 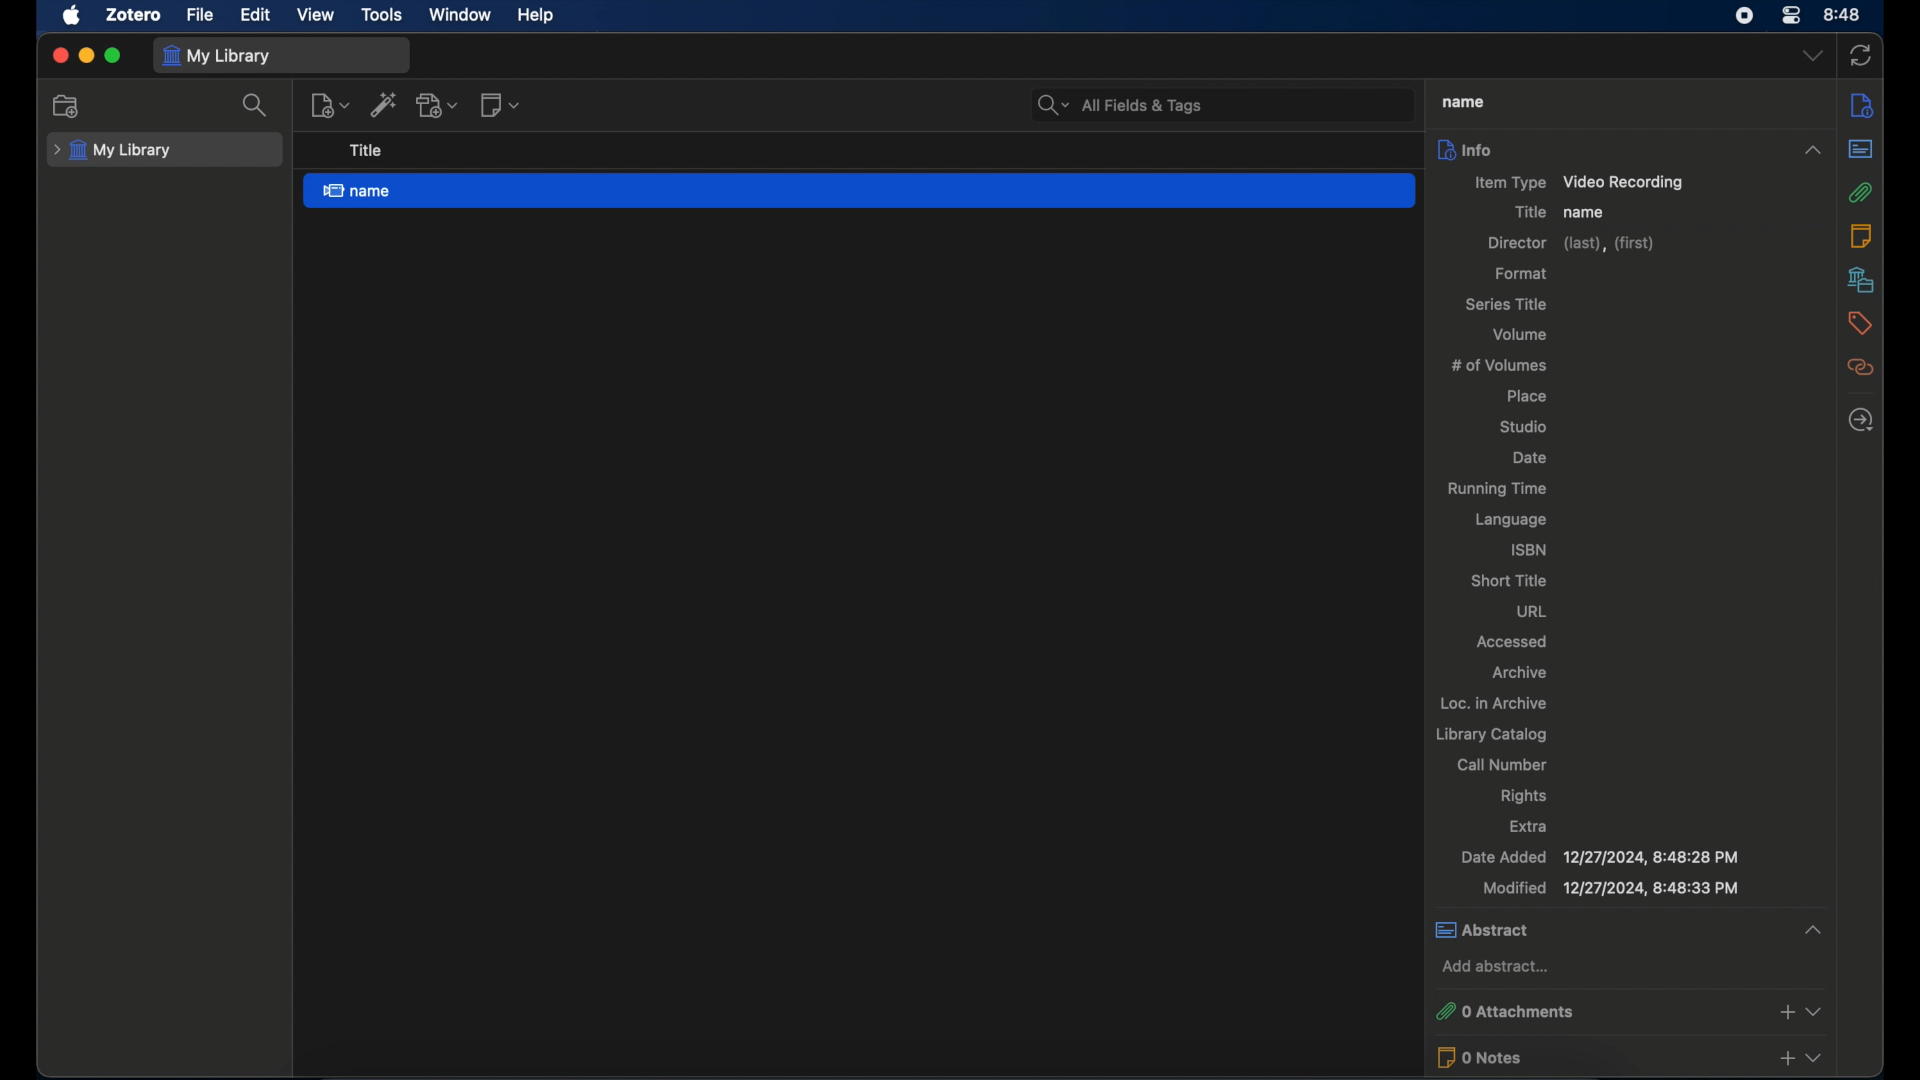 I want to click on search dropdown, so click(x=1050, y=100).